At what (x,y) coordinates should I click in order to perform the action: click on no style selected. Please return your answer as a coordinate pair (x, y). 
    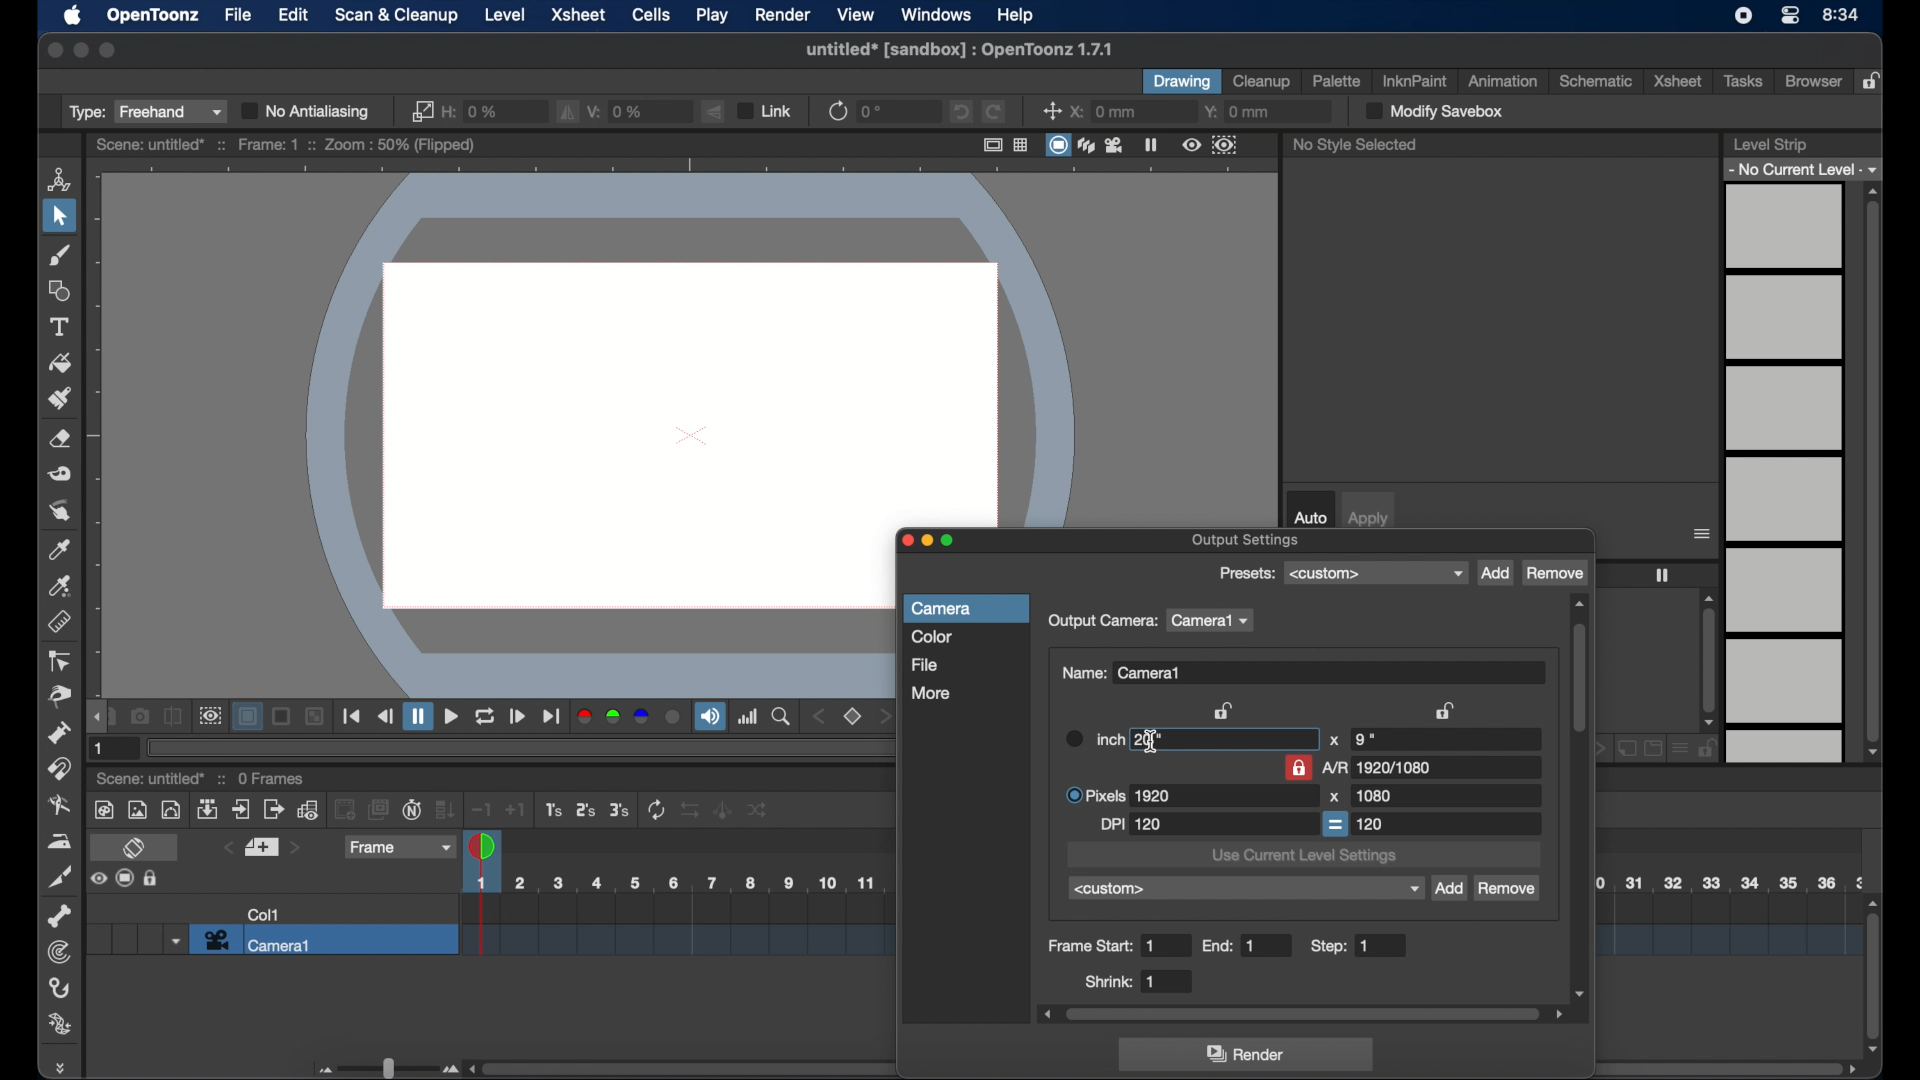
    Looking at the image, I should click on (1355, 144).